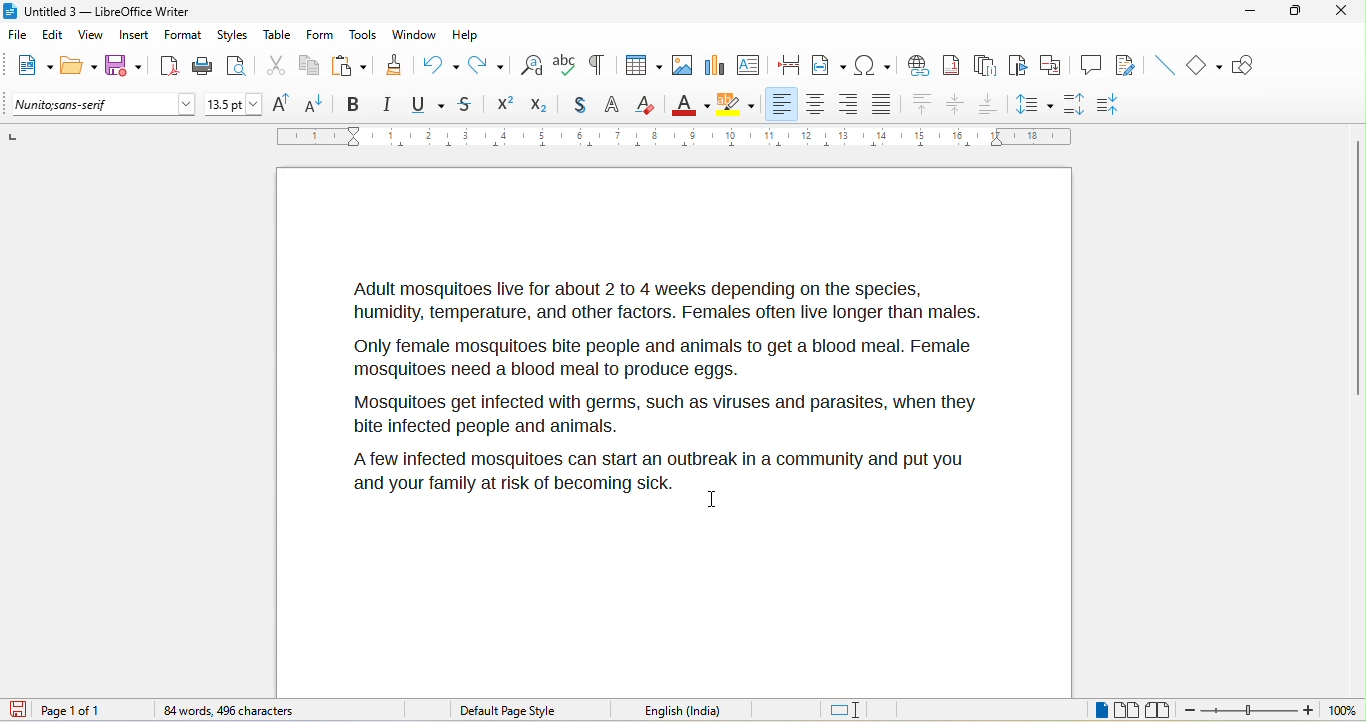  Describe the element at coordinates (1250, 712) in the screenshot. I see `zoom` at that location.